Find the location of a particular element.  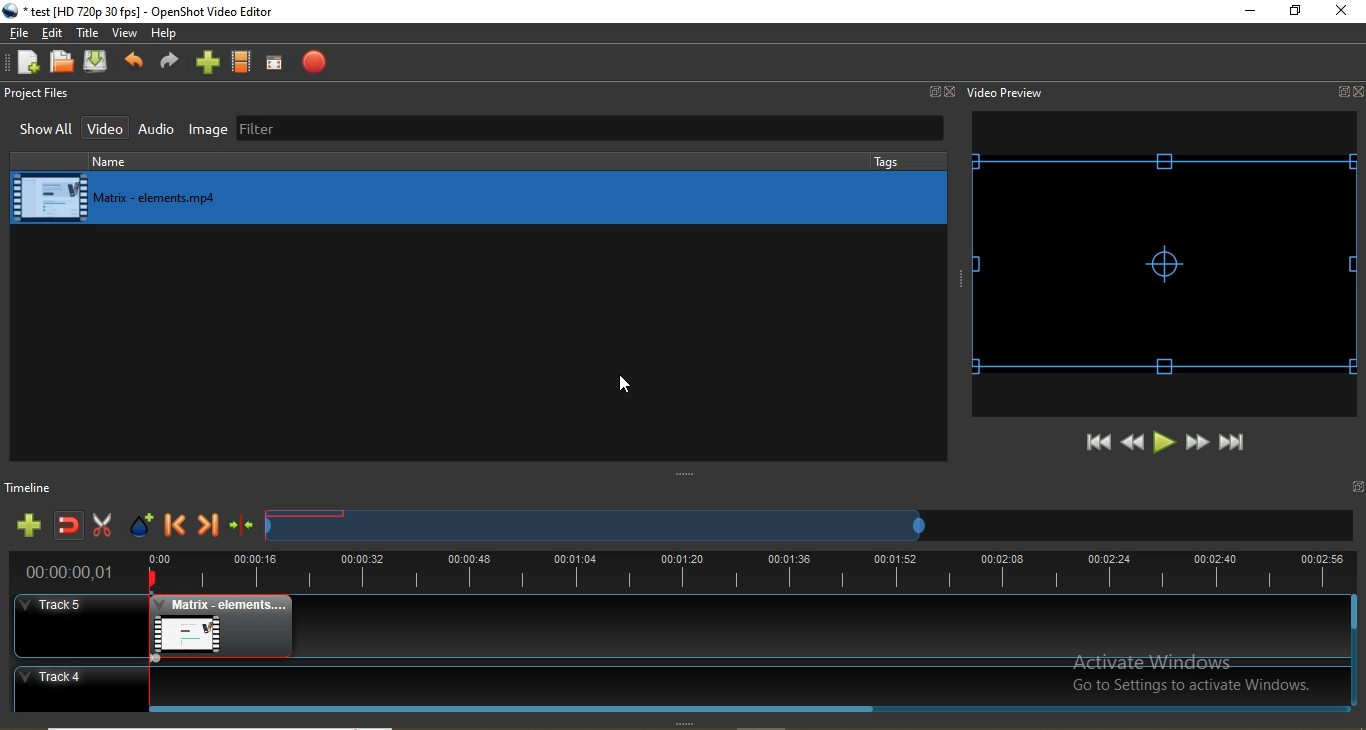

Video preview is located at coordinates (1007, 92).